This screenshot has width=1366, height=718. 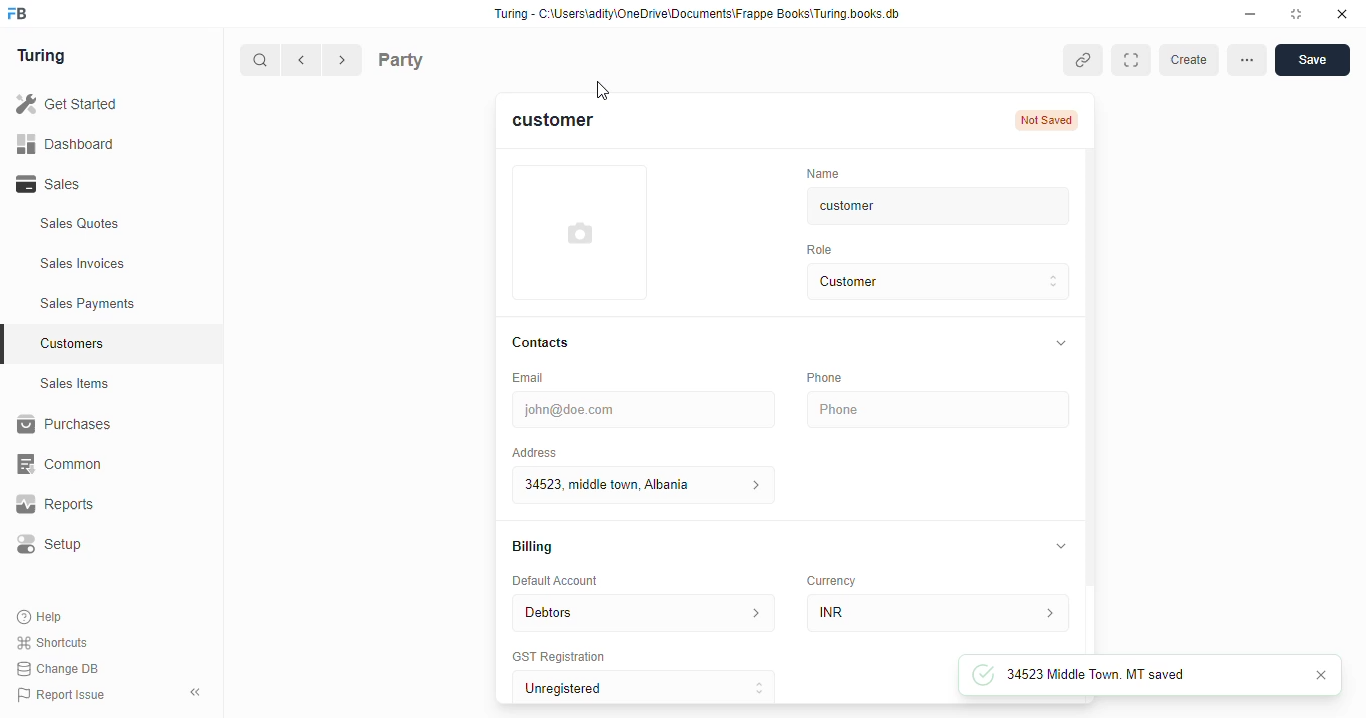 I want to click on Customers, so click(x=123, y=341).